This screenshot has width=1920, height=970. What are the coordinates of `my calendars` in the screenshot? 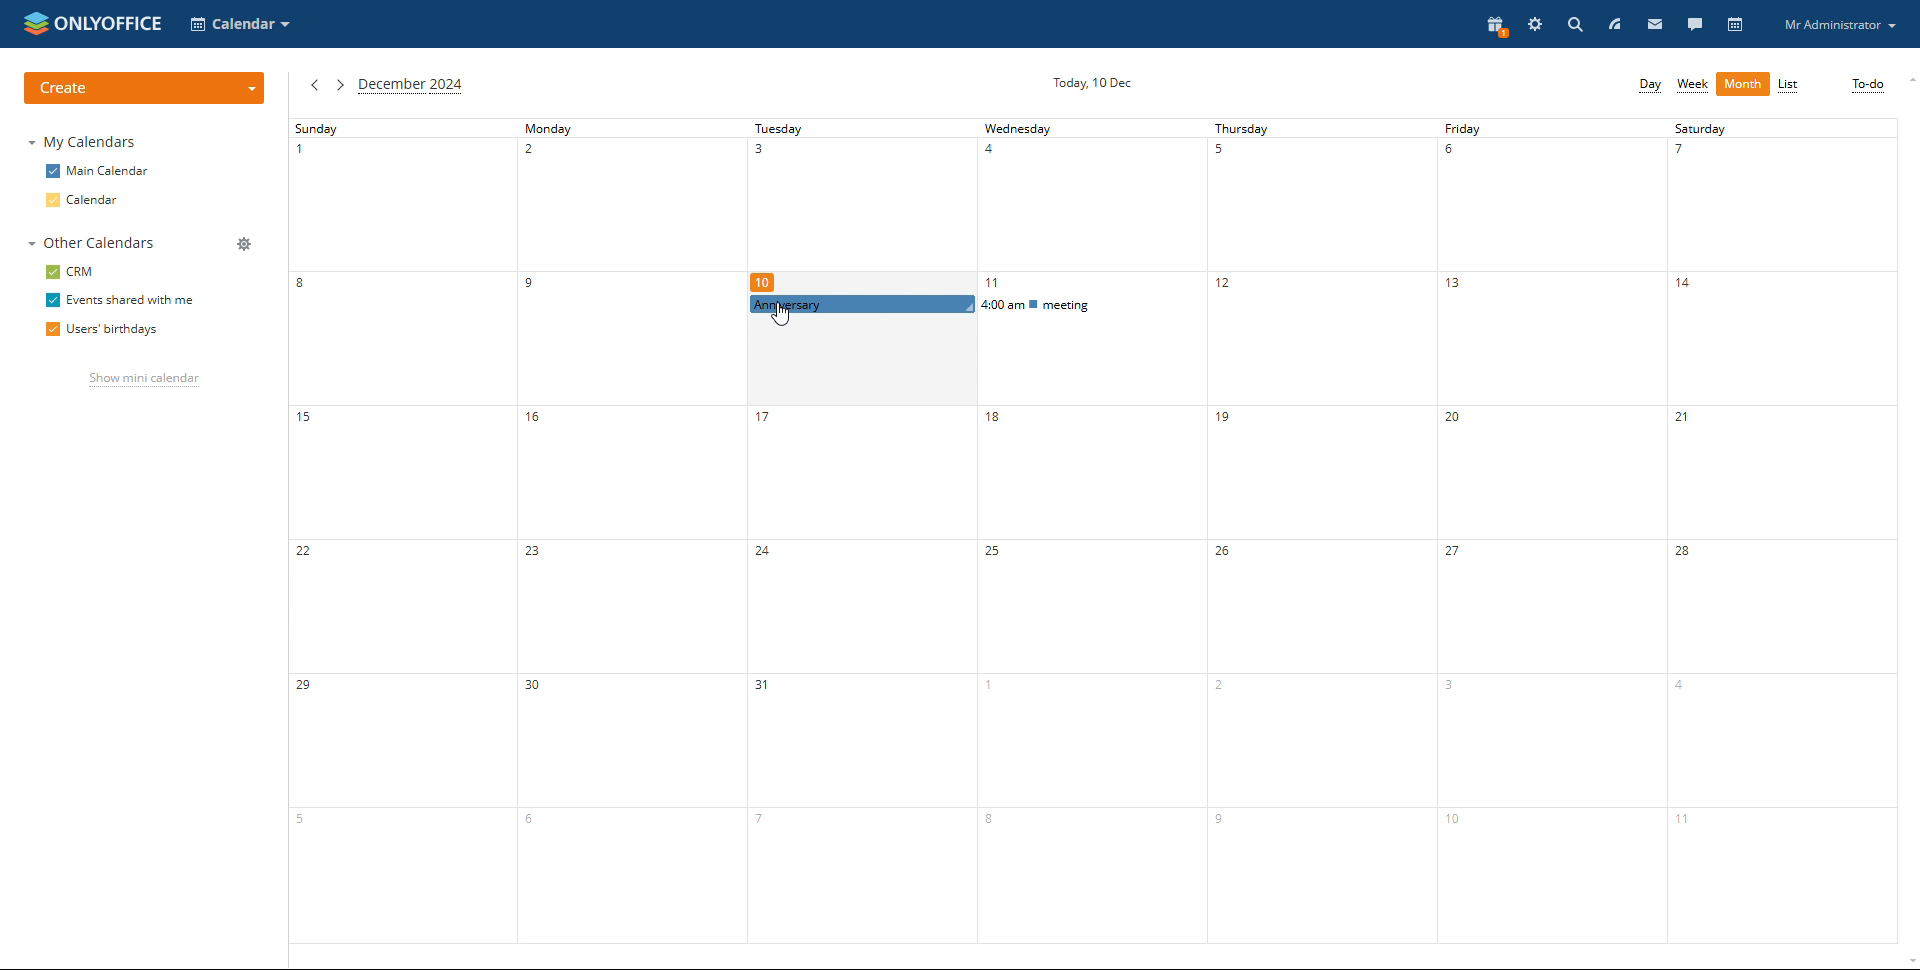 It's located at (81, 141).